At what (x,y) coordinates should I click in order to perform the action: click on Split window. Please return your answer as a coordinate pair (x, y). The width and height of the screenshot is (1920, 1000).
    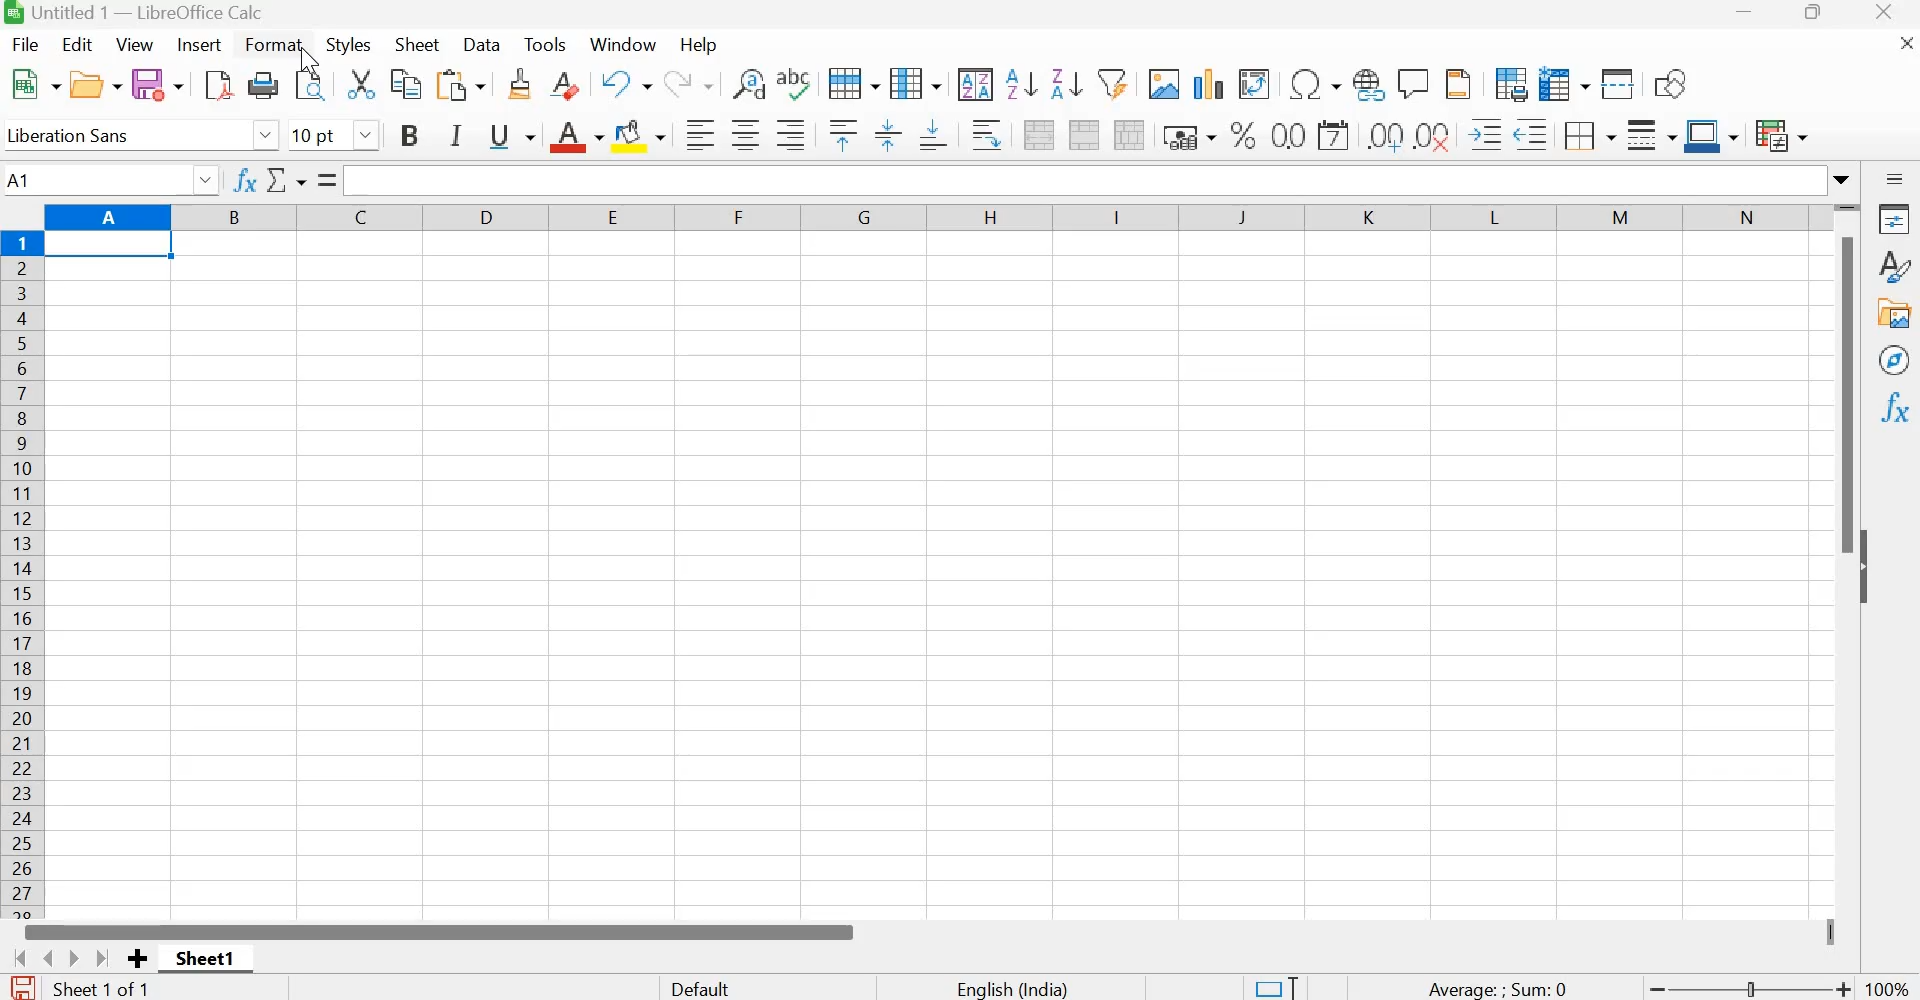
    Looking at the image, I should click on (1617, 85).